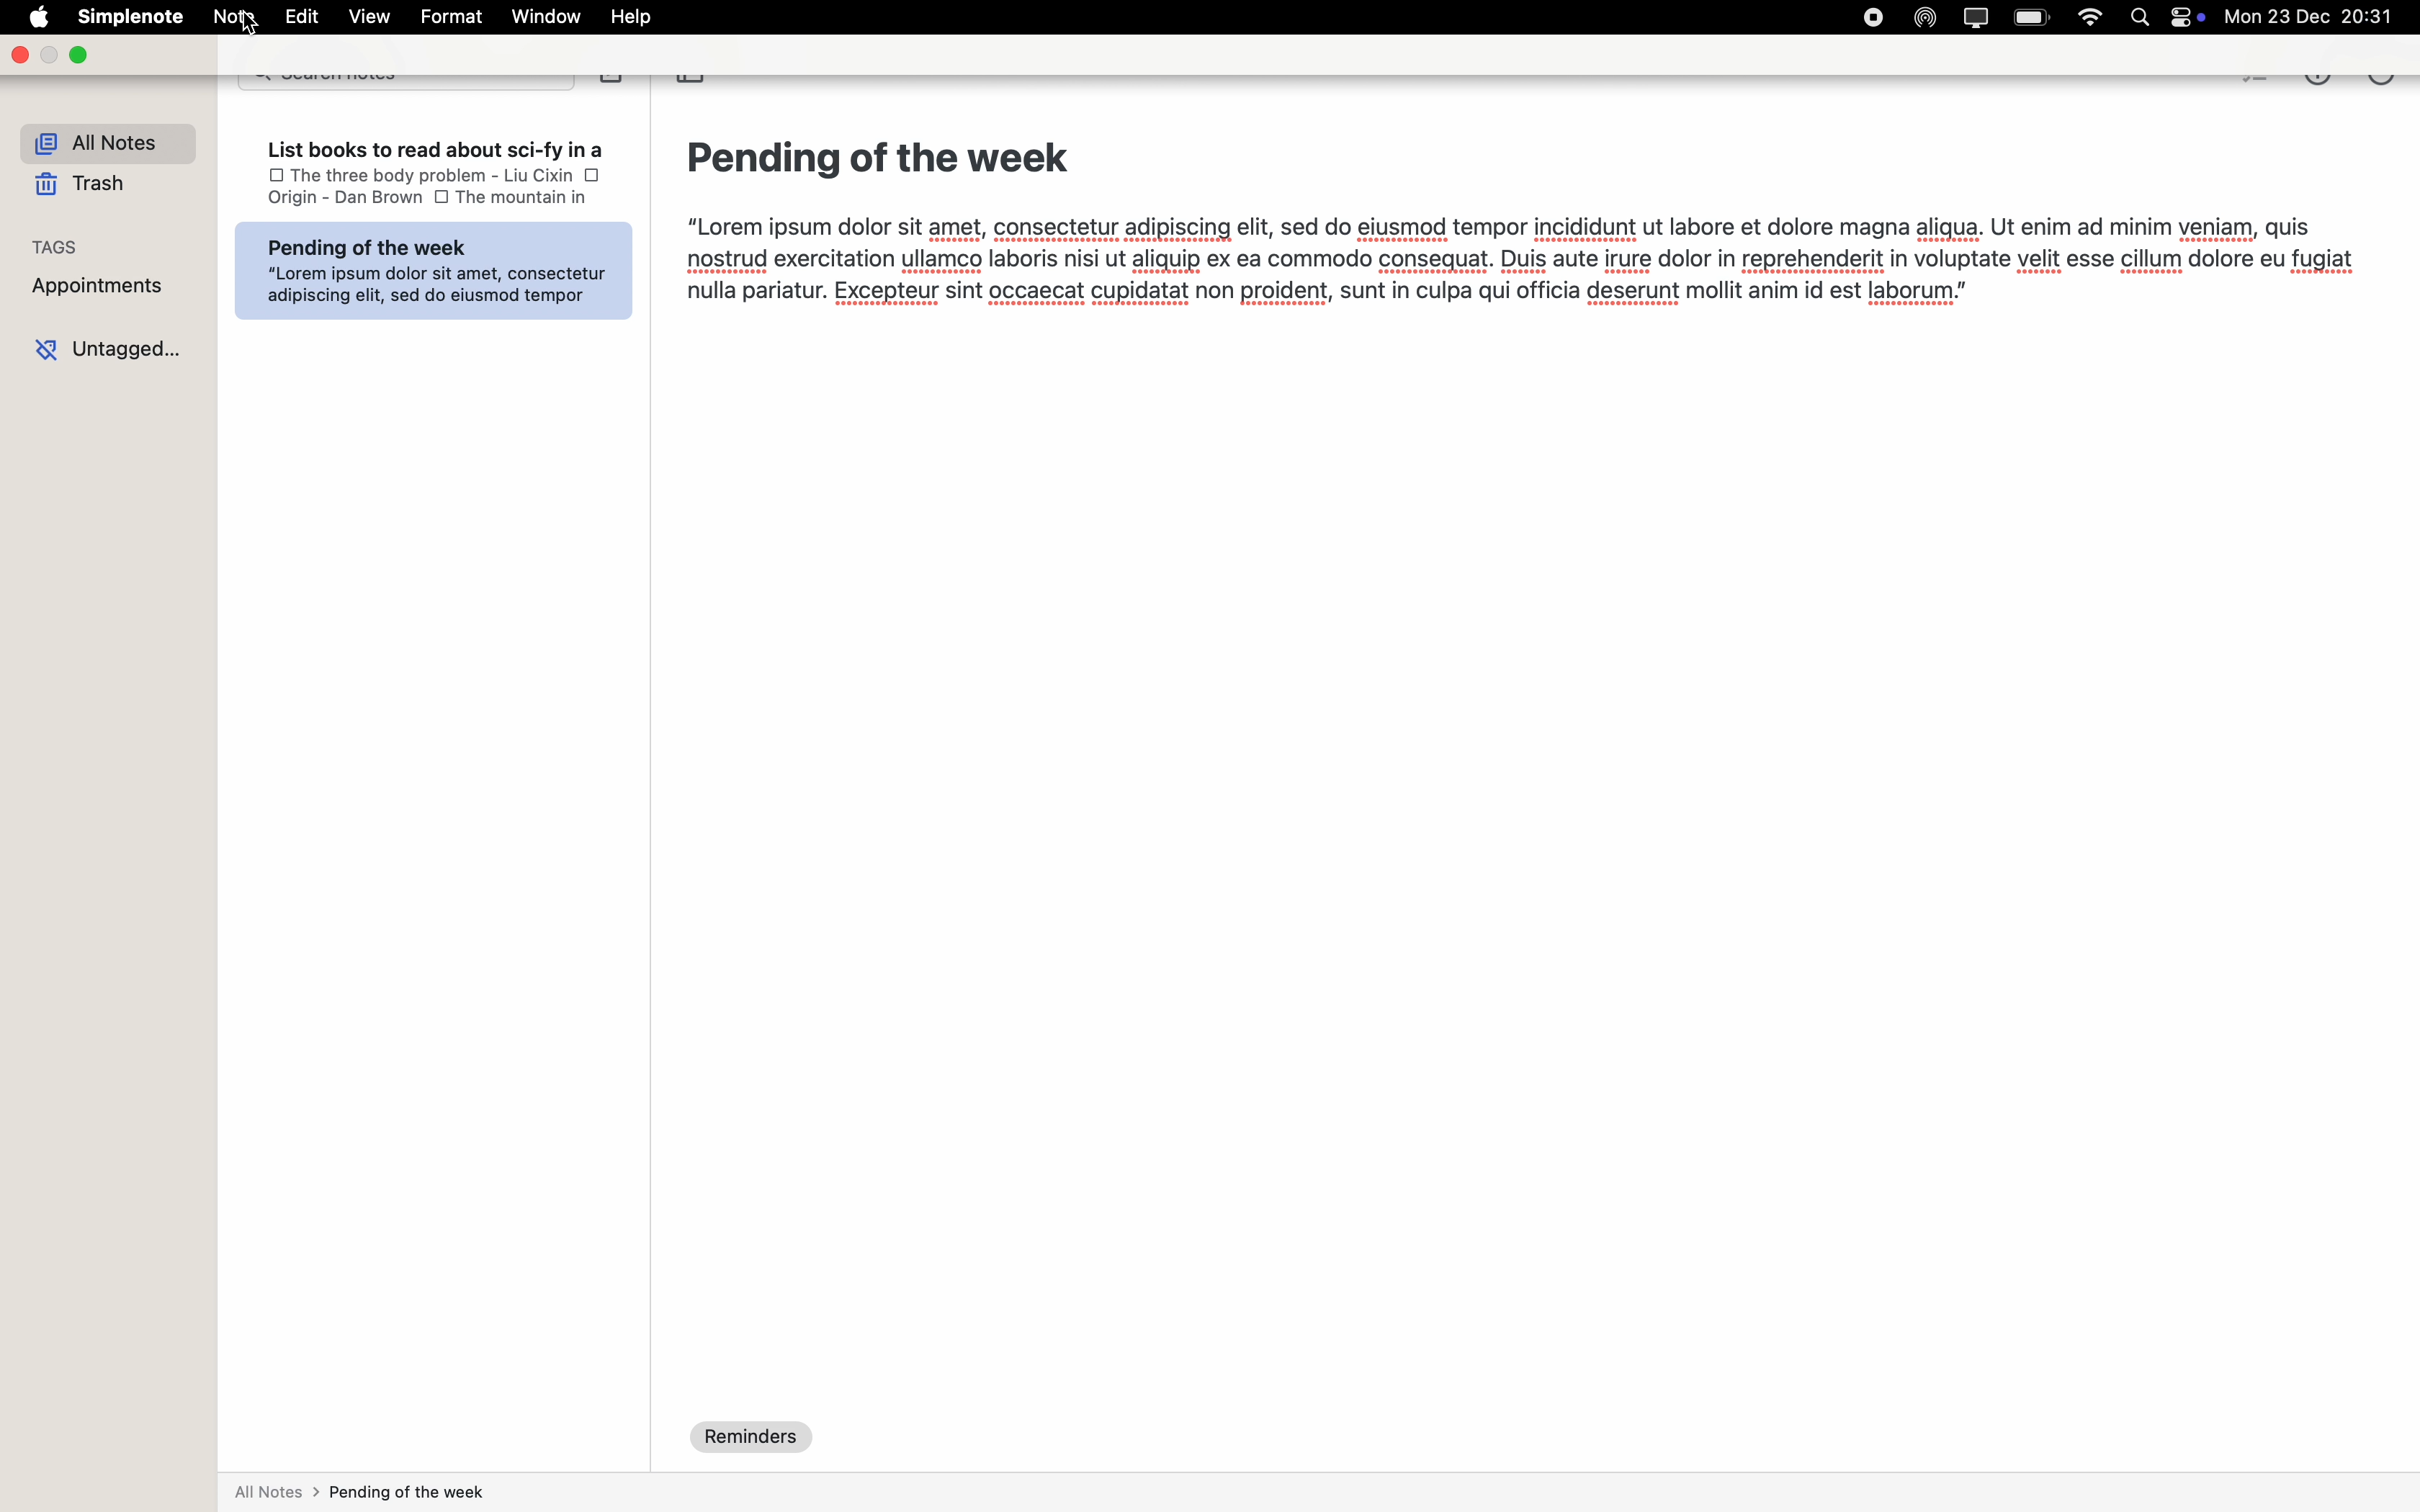  I want to click on wifi, so click(2090, 19).